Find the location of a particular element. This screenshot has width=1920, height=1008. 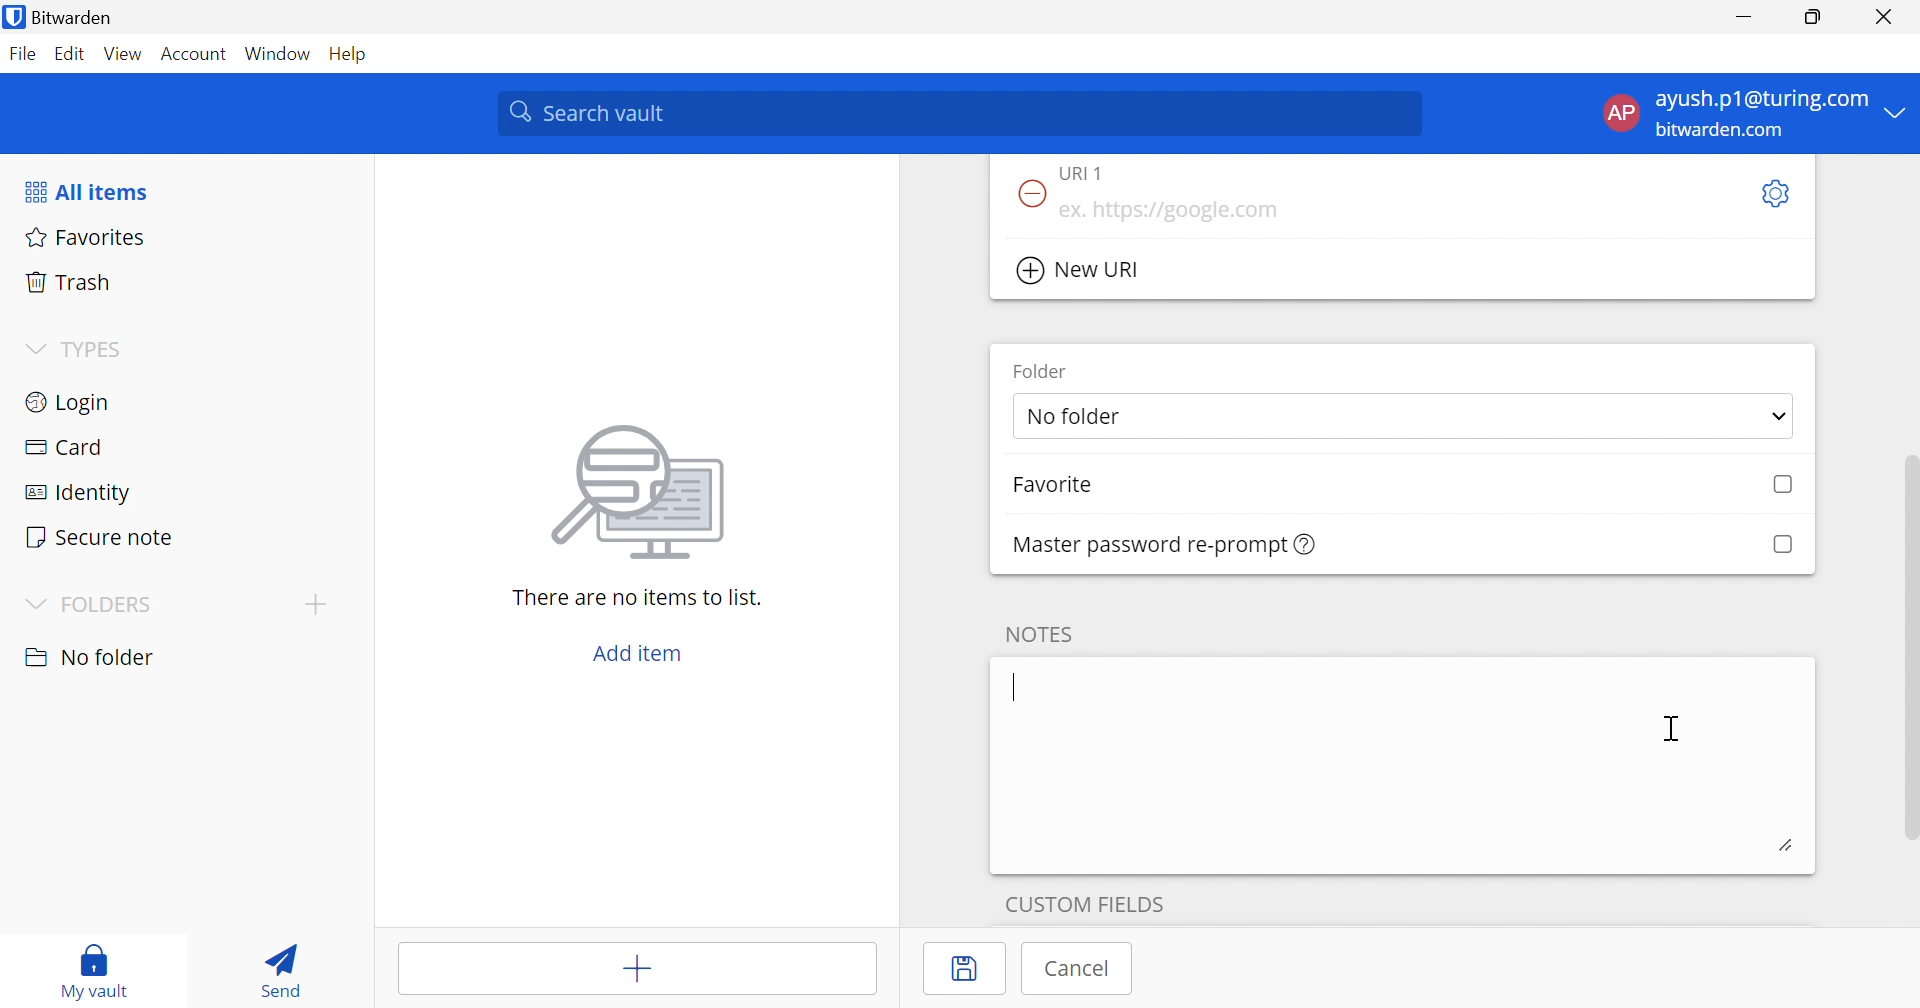

Settings is located at coordinates (1773, 195).